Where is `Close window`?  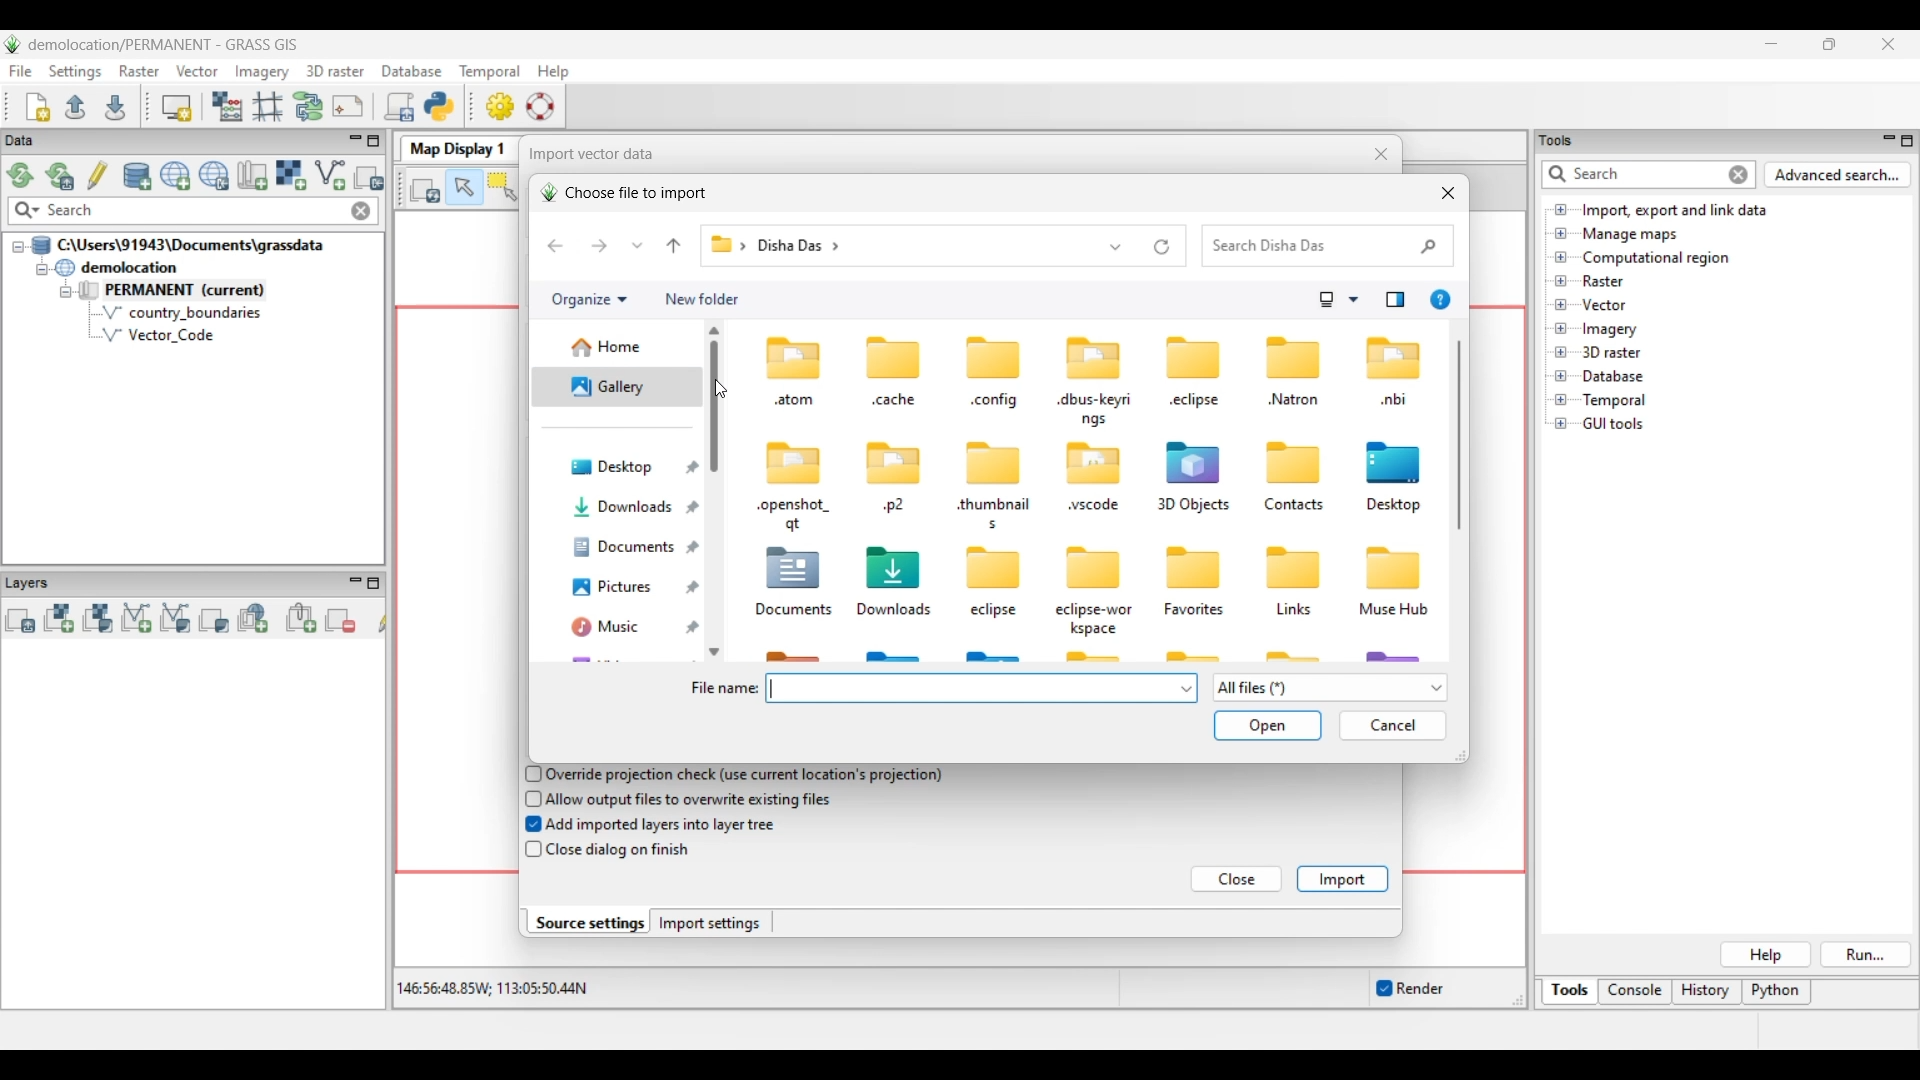 Close window is located at coordinates (1448, 193).